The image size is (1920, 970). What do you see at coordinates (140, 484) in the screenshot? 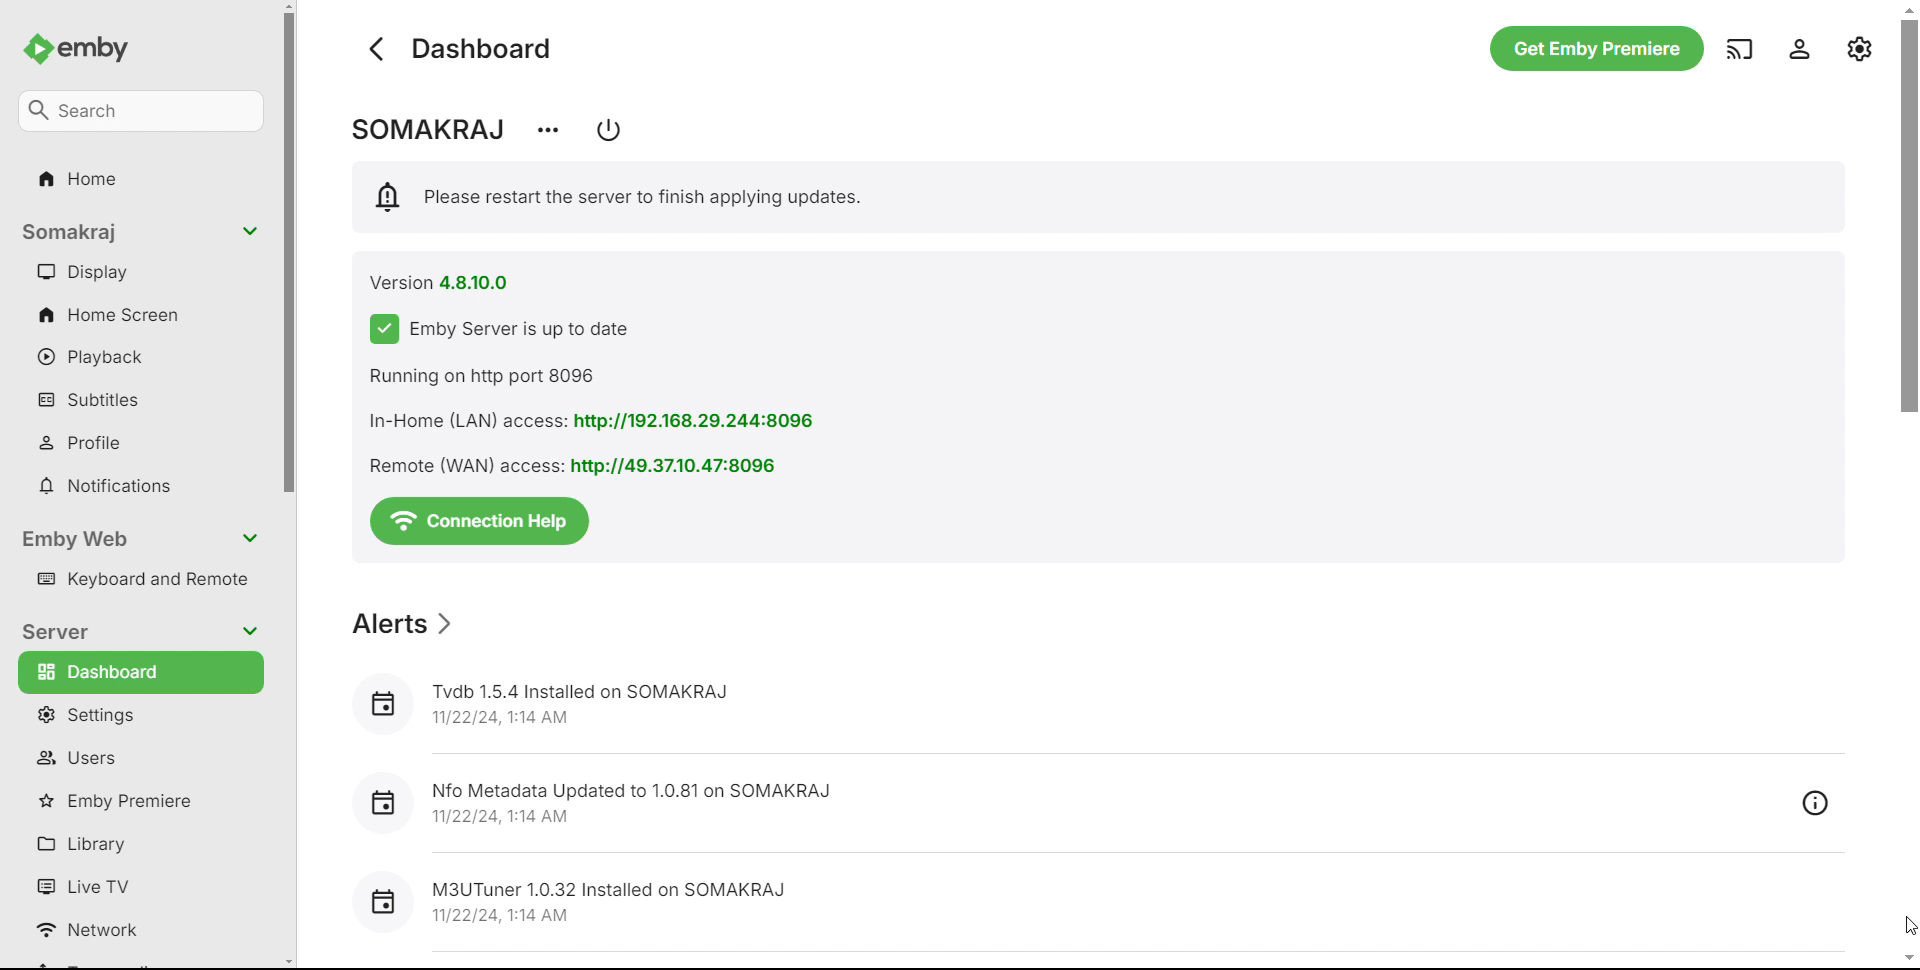
I see `notifications` at bounding box center [140, 484].